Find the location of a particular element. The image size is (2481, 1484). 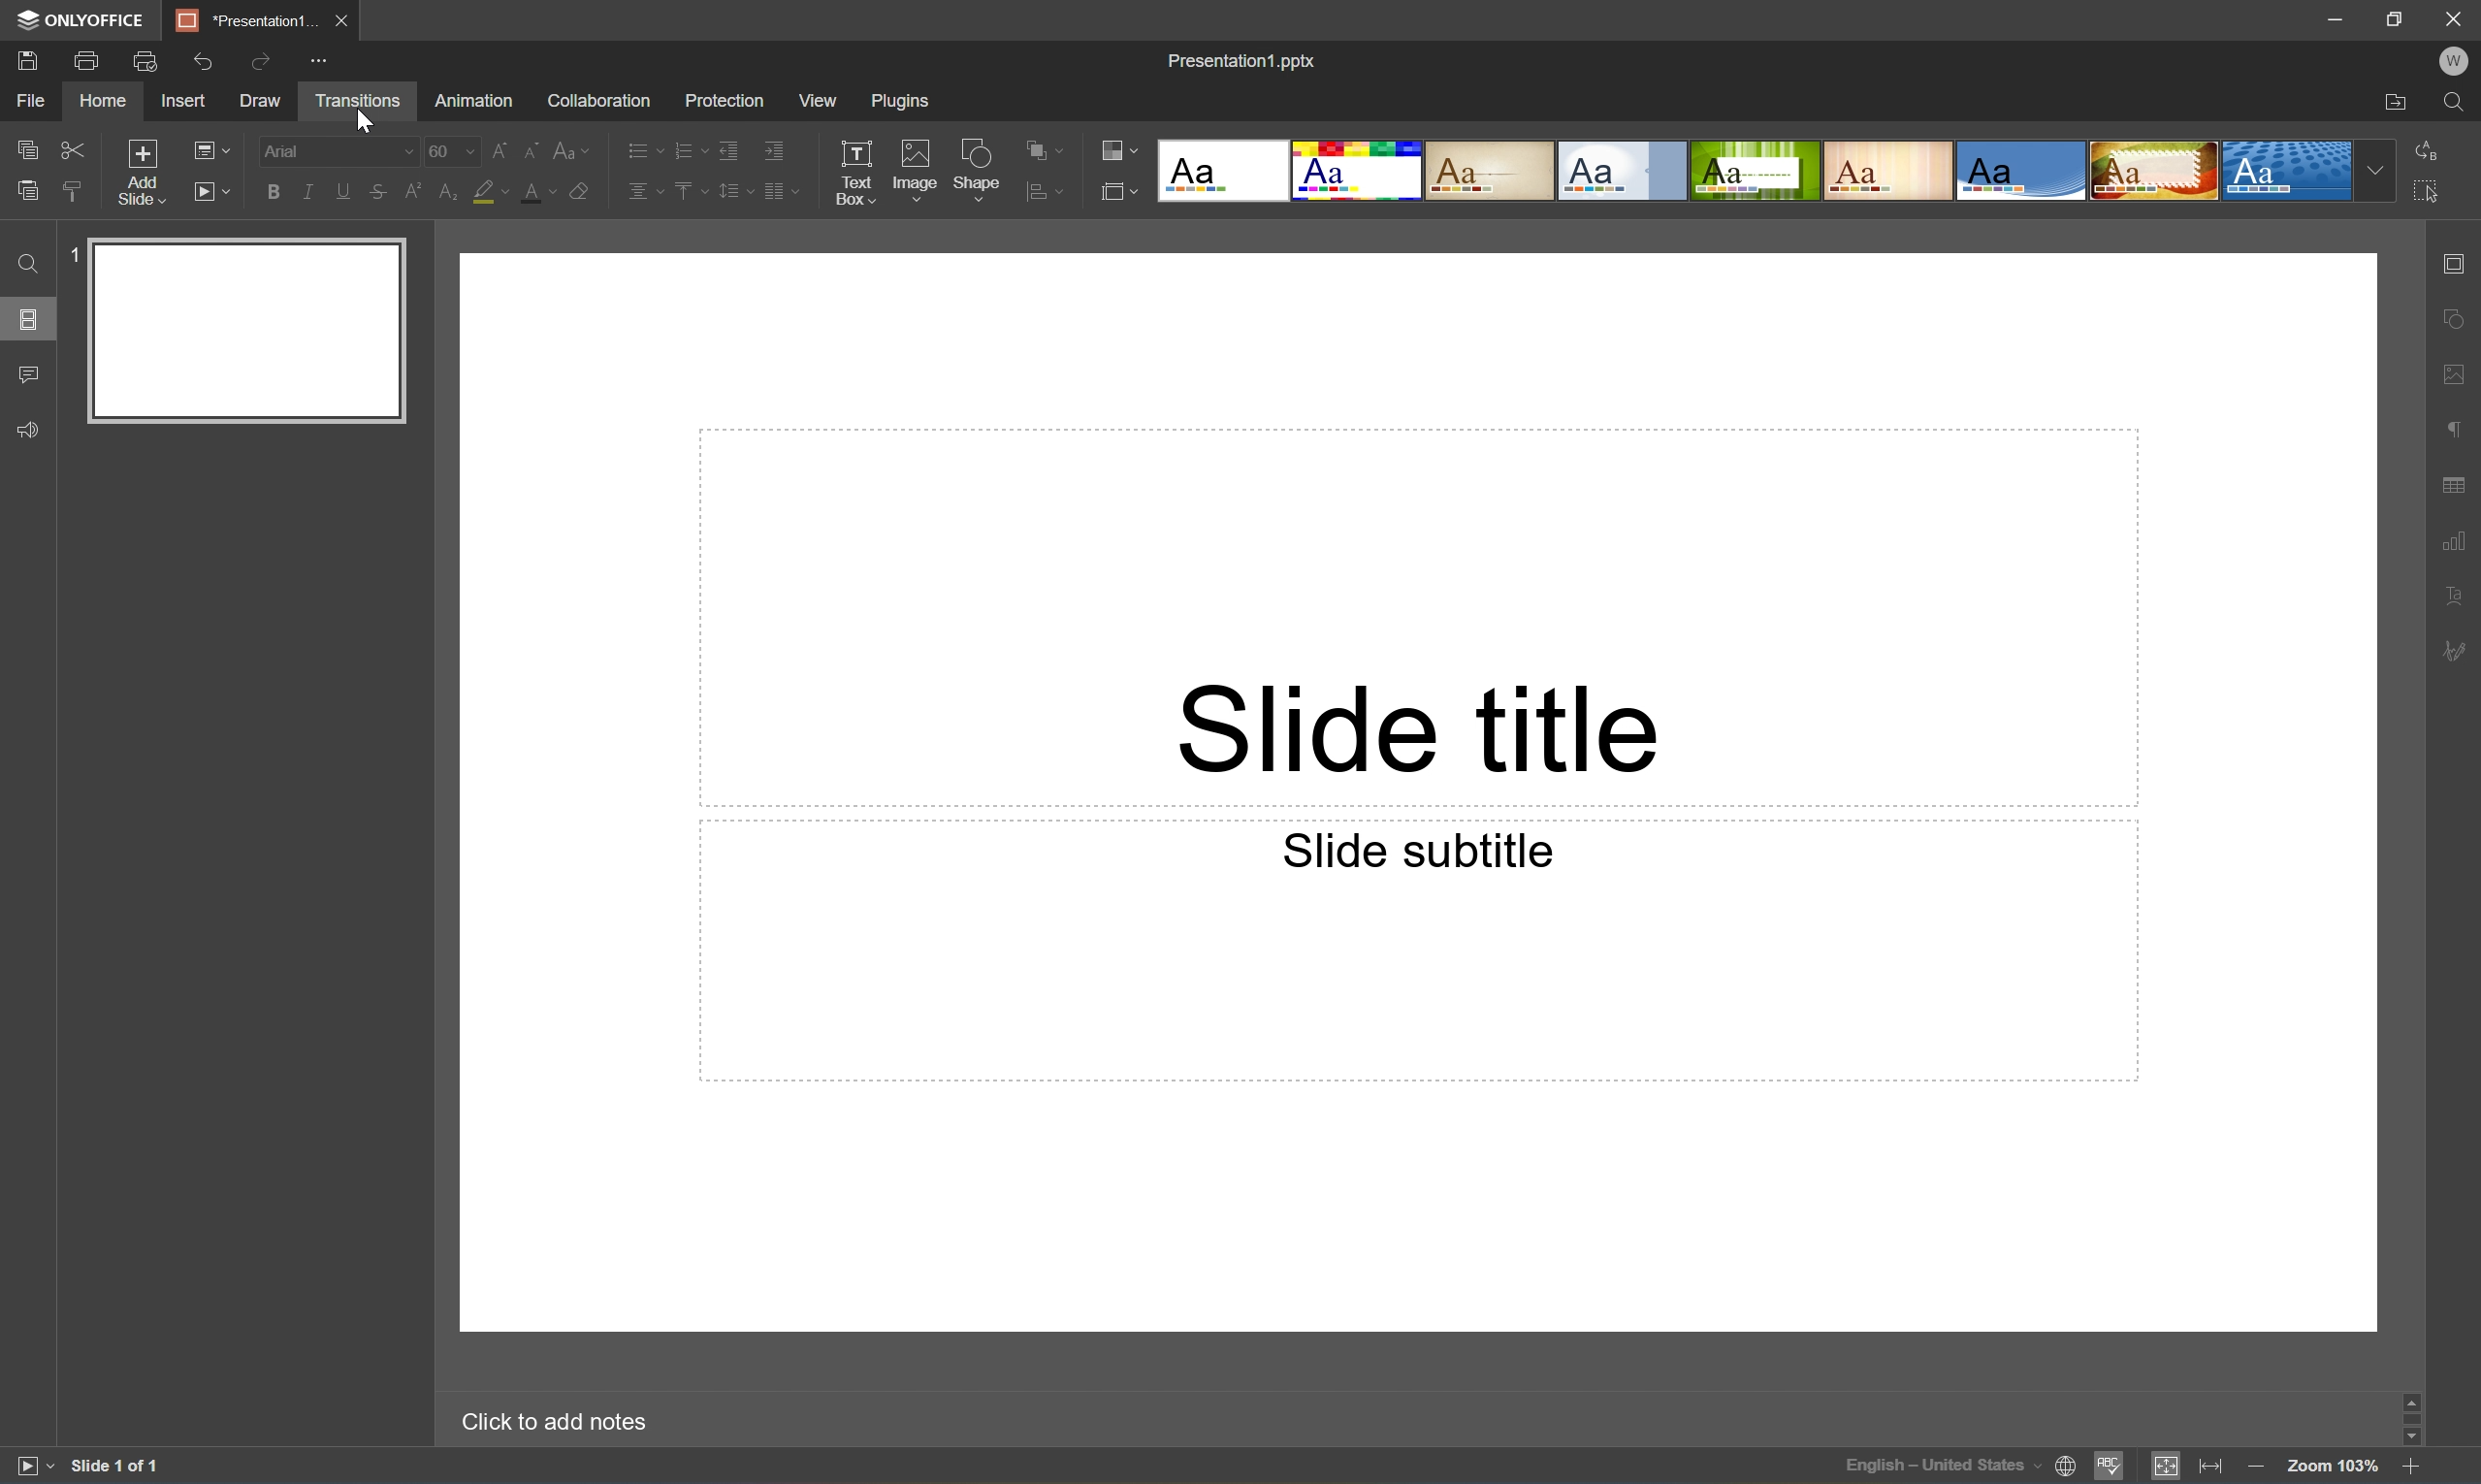

Drop Down is located at coordinates (2380, 170).